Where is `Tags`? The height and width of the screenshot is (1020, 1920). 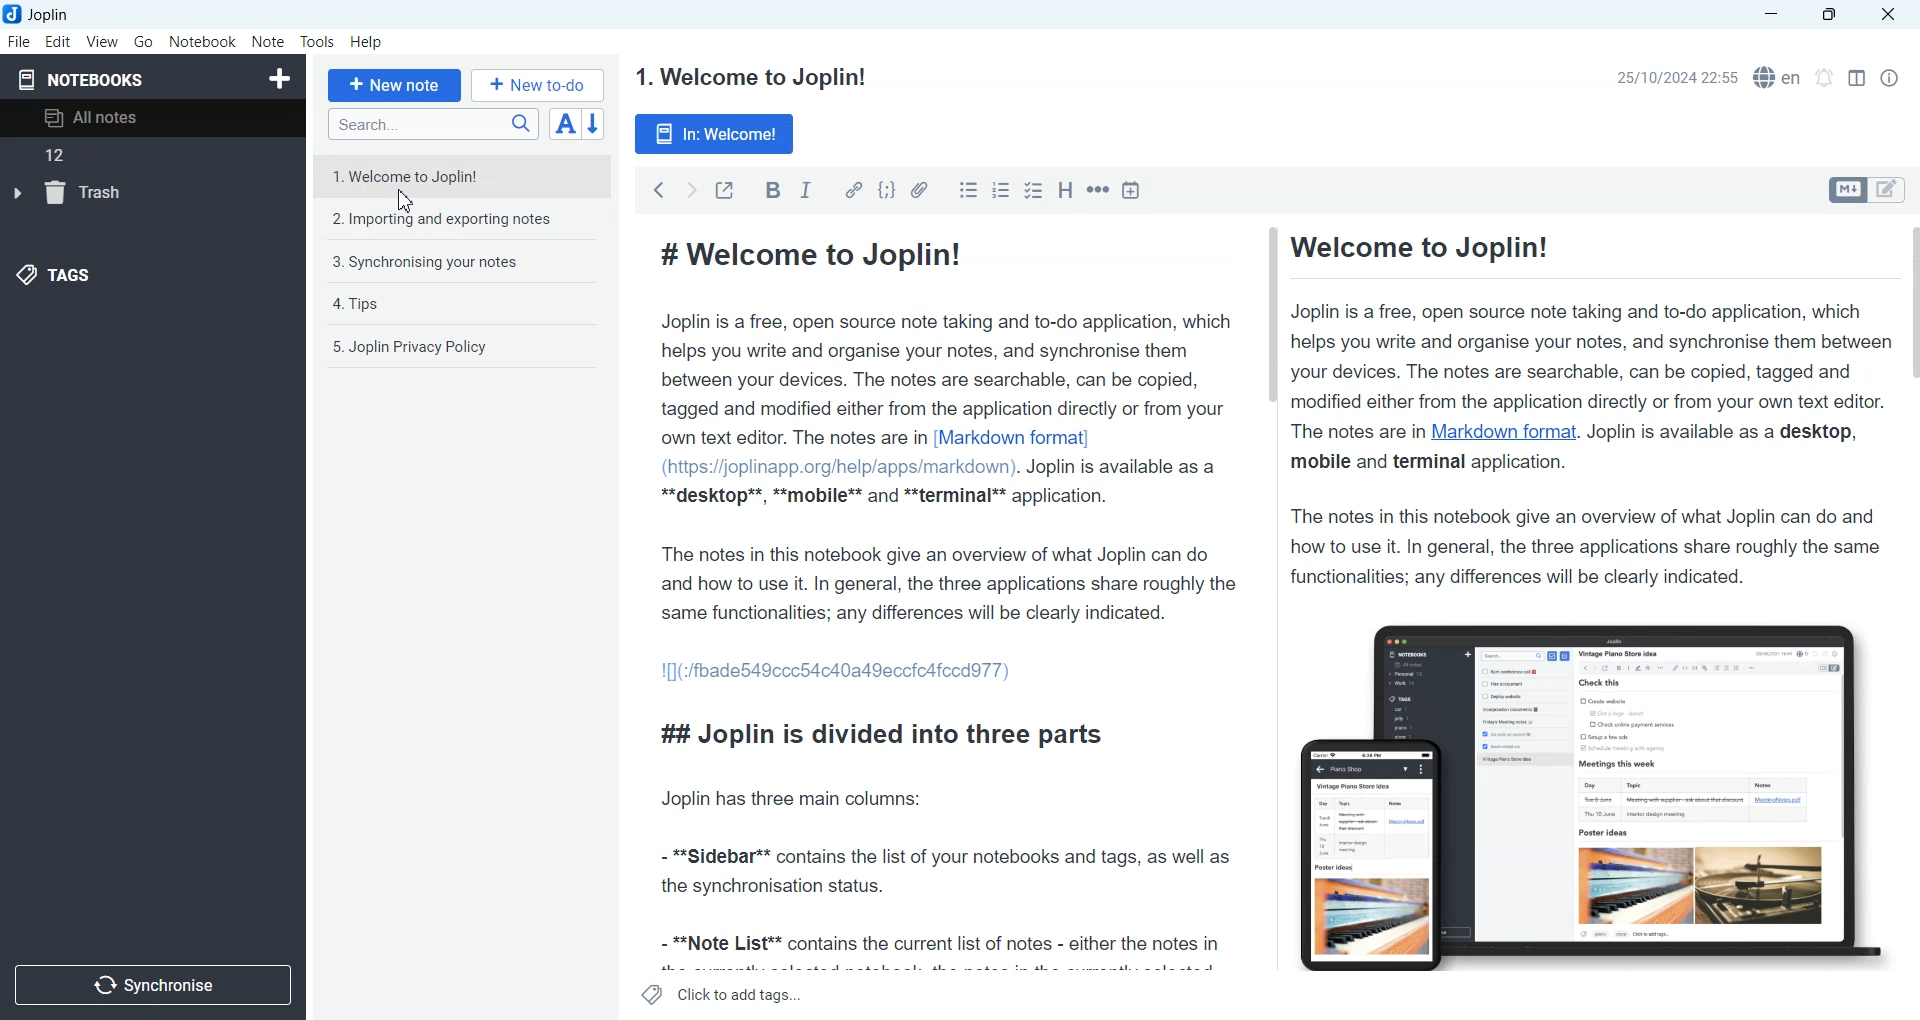
Tags is located at coordinates (66, 274).